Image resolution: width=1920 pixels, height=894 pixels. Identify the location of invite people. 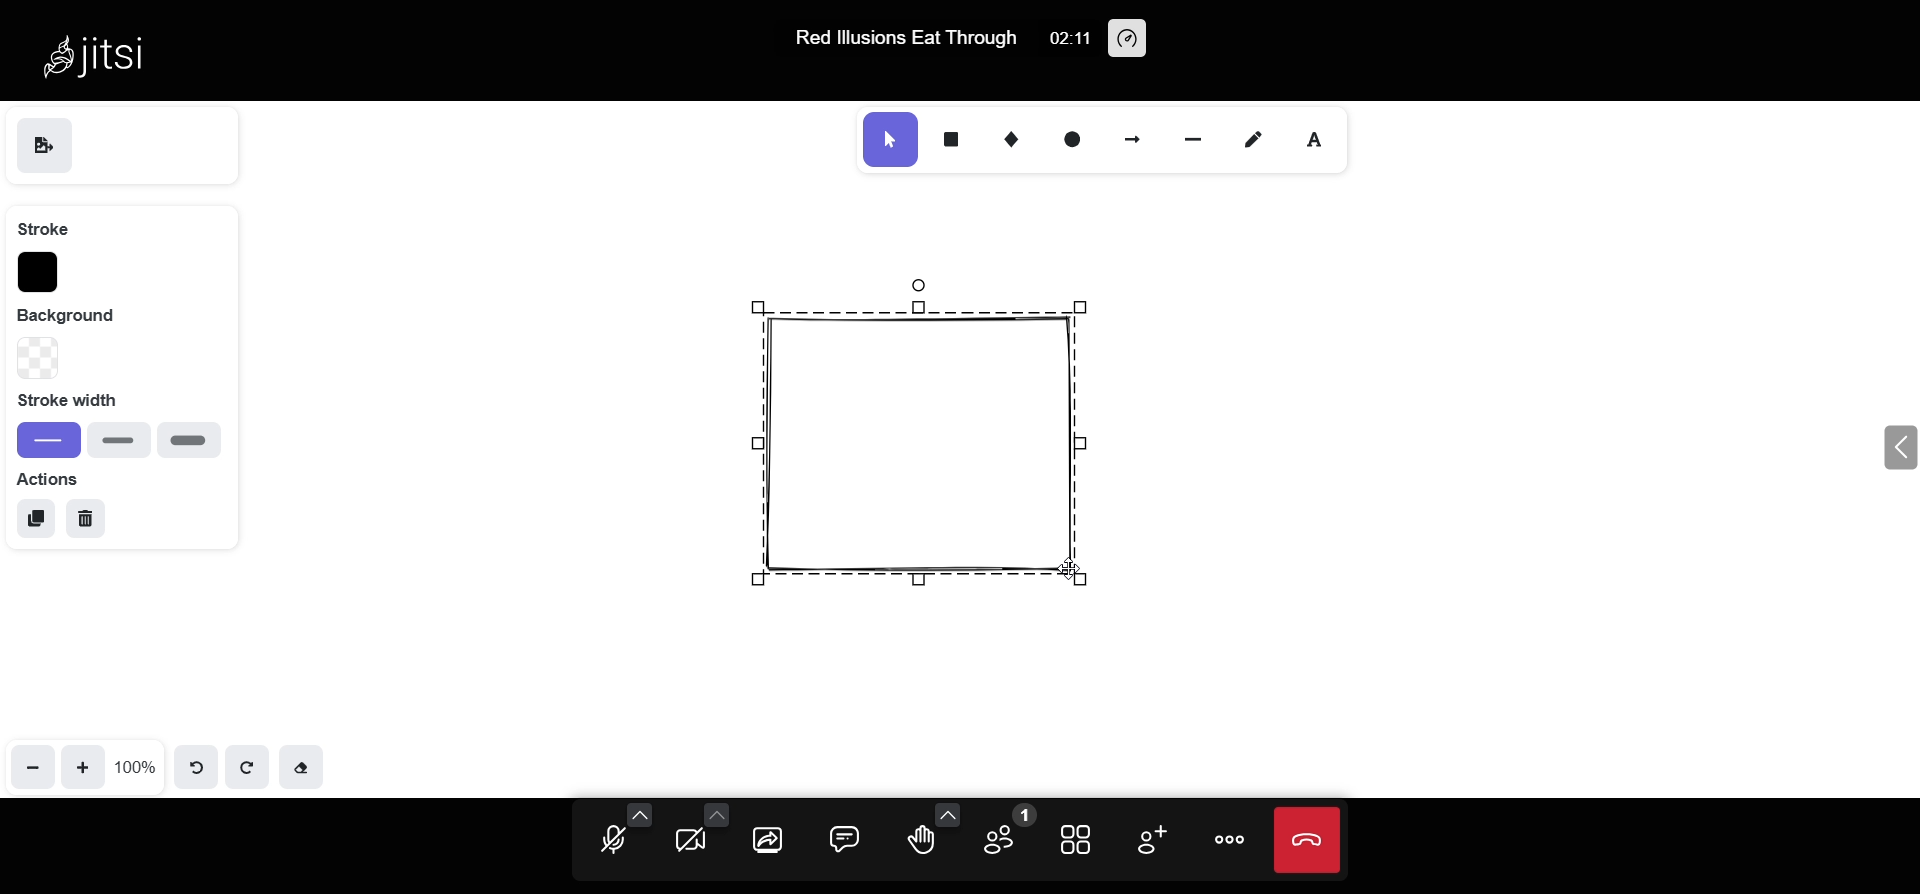
(1148, 840).